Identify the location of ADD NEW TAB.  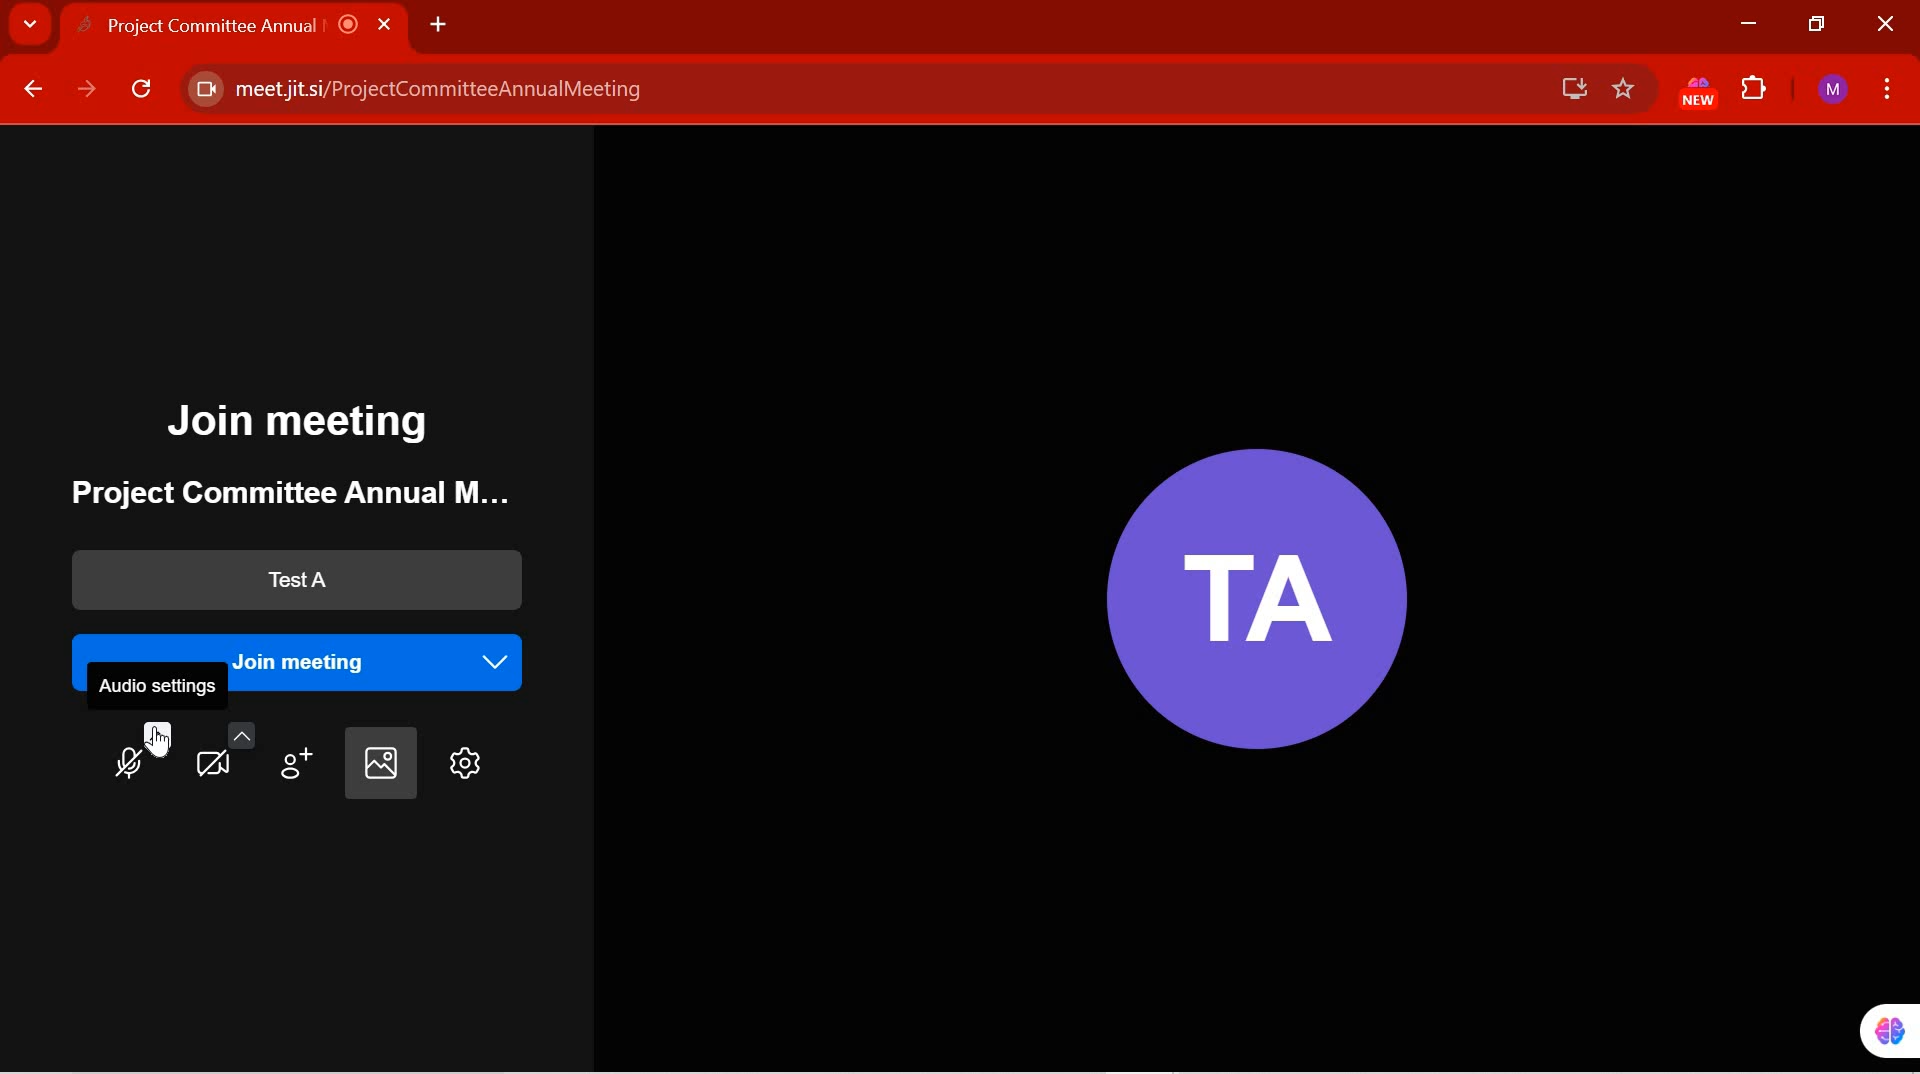
(438, 23).